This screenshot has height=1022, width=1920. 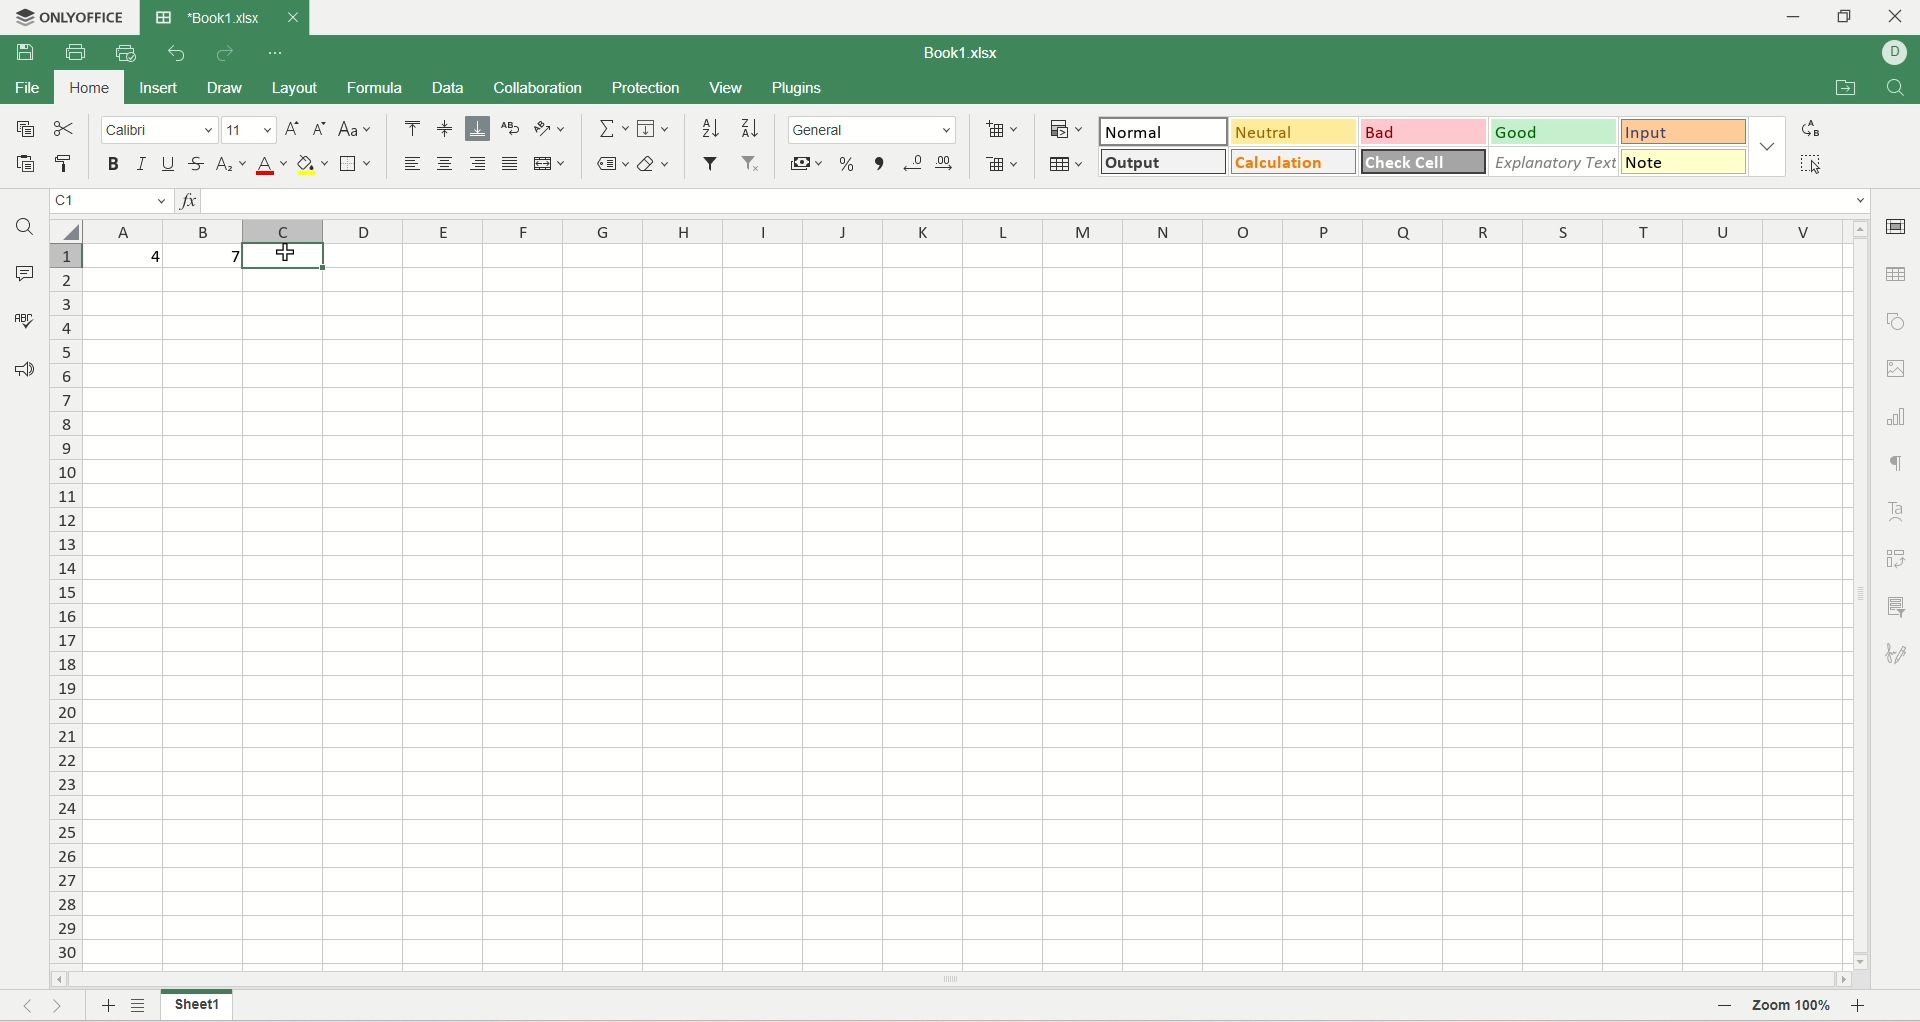 I want to click on pivot settings, so click(x=1901, y=559).